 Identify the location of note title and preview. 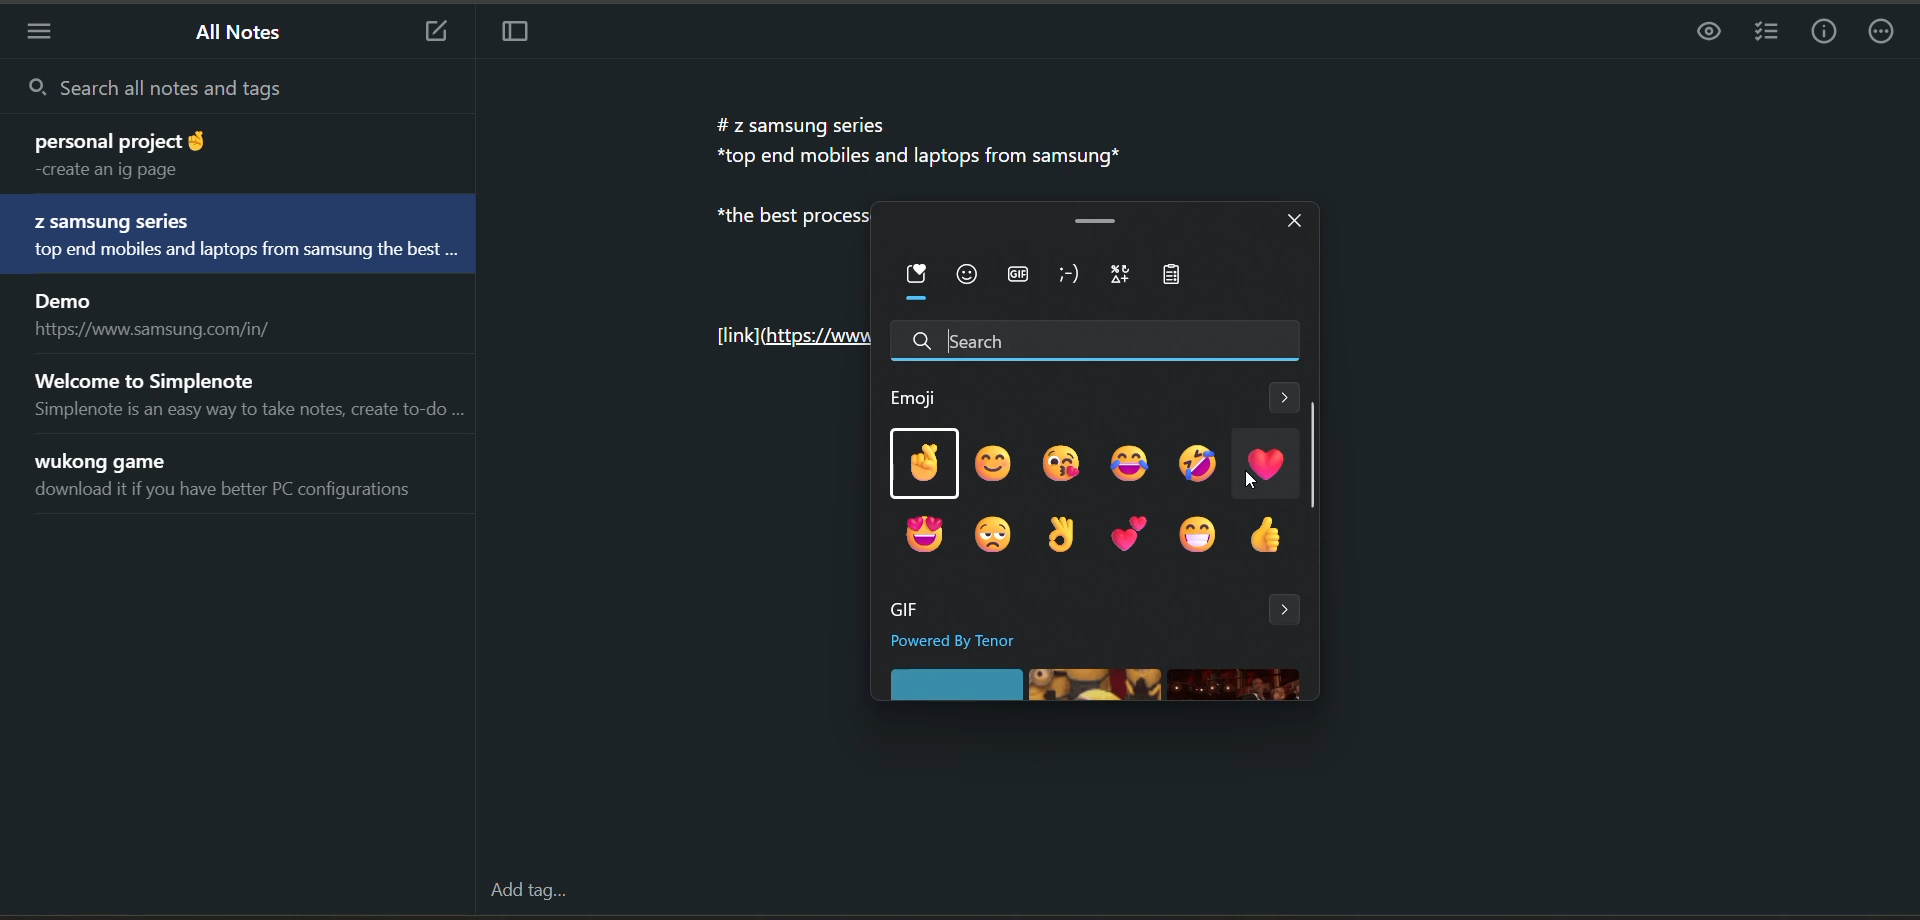
(244, 393).